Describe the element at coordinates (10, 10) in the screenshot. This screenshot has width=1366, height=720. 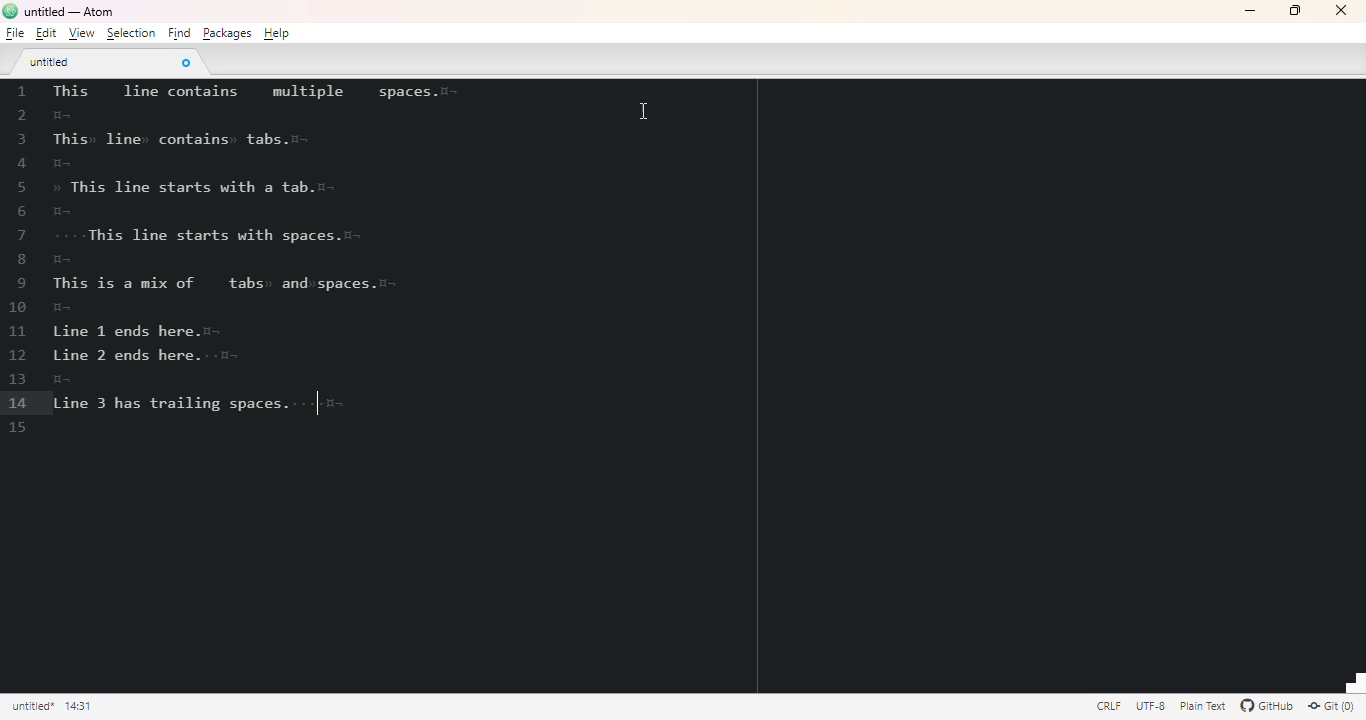
I see `logo` at that location.